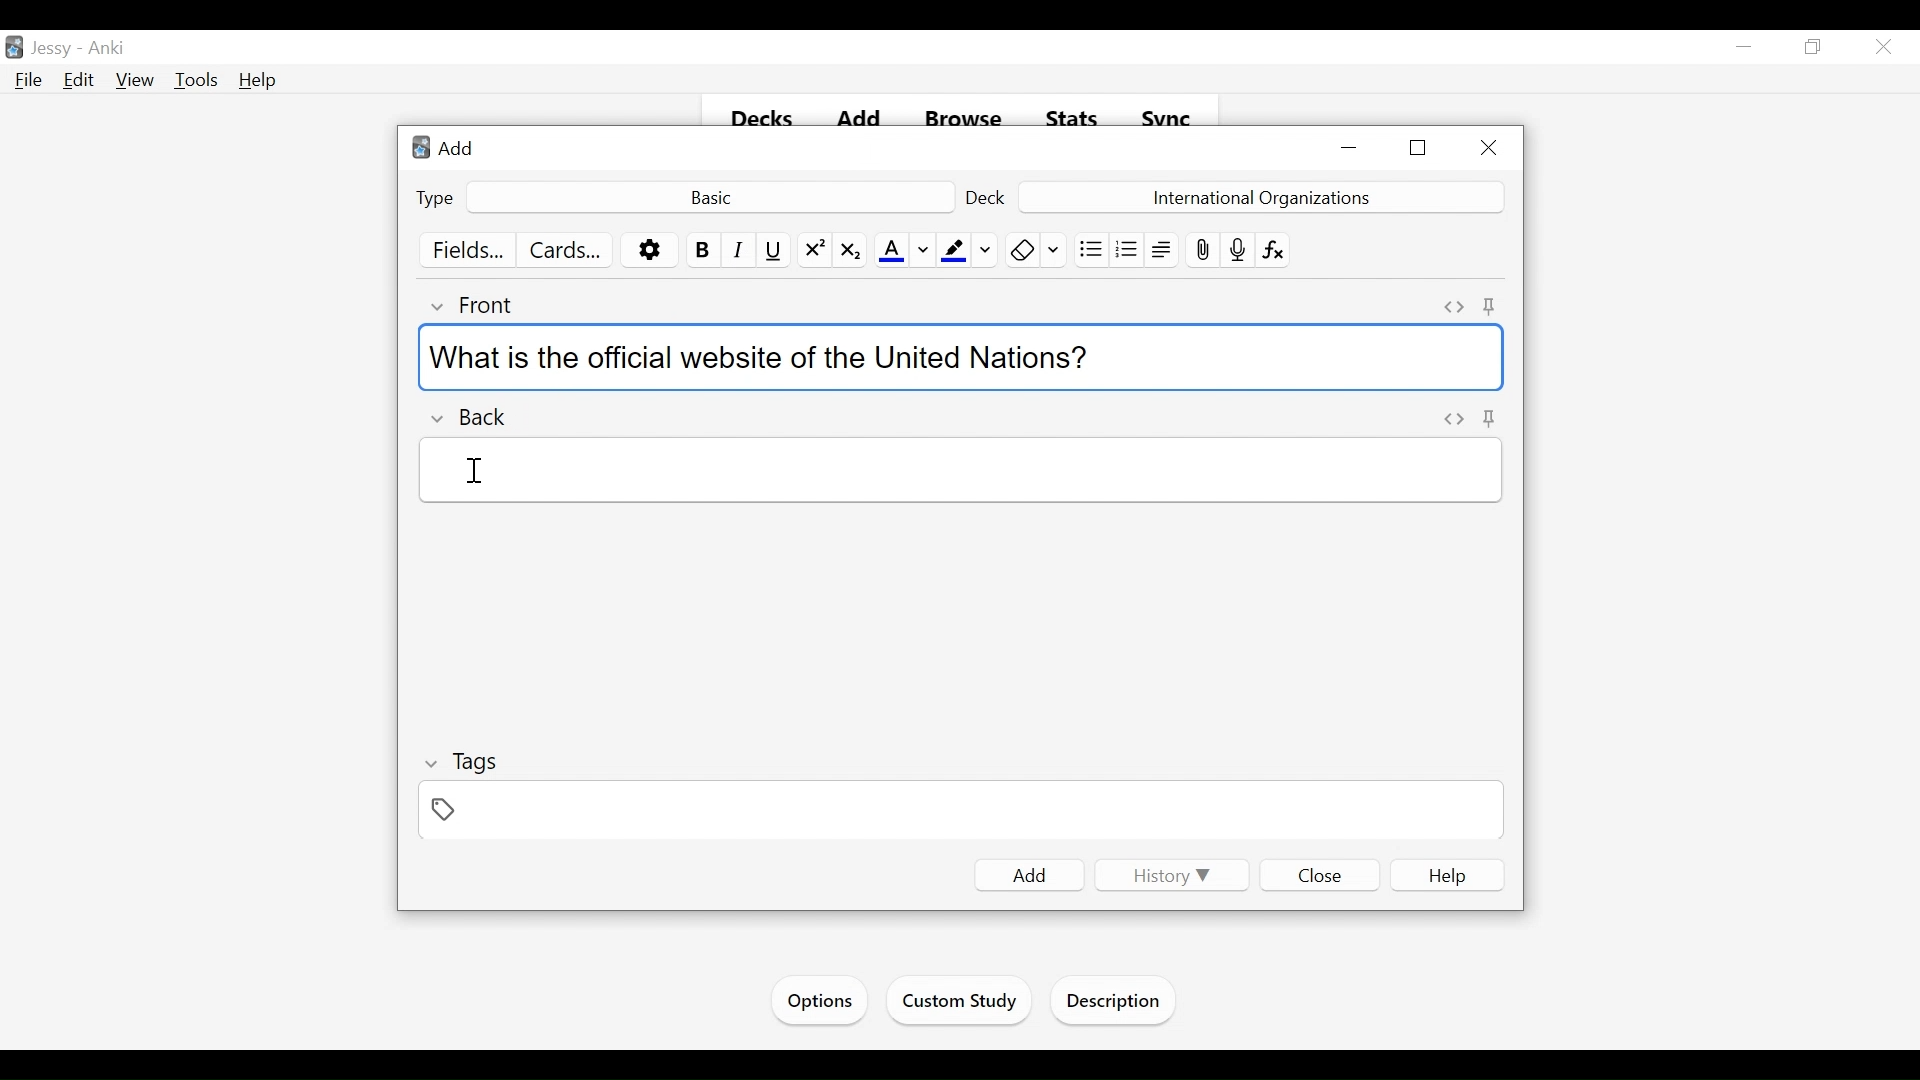  Describe the element at coordinates (460, 249) in the screenshot. I see `Fields` at that location.